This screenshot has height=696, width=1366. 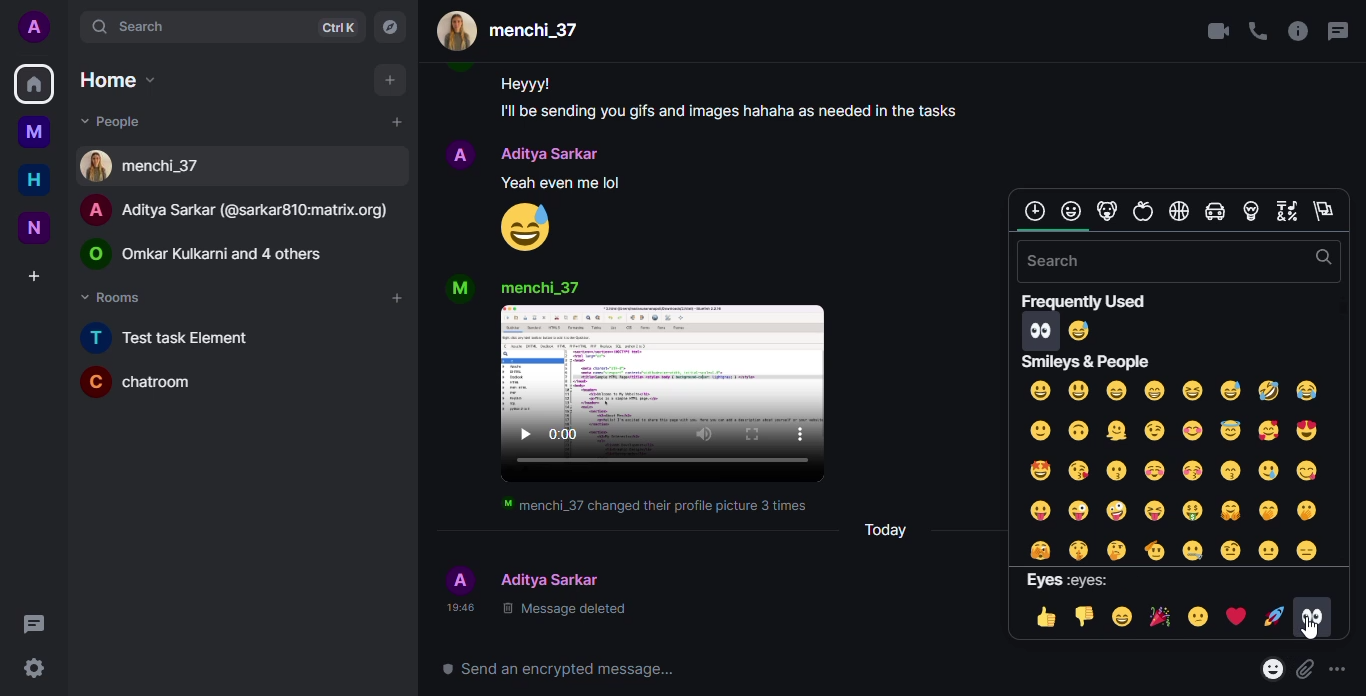 What do you see at coordinates (35, 85) in the screenshot?
I see `home` at bounding box center [35, 85].